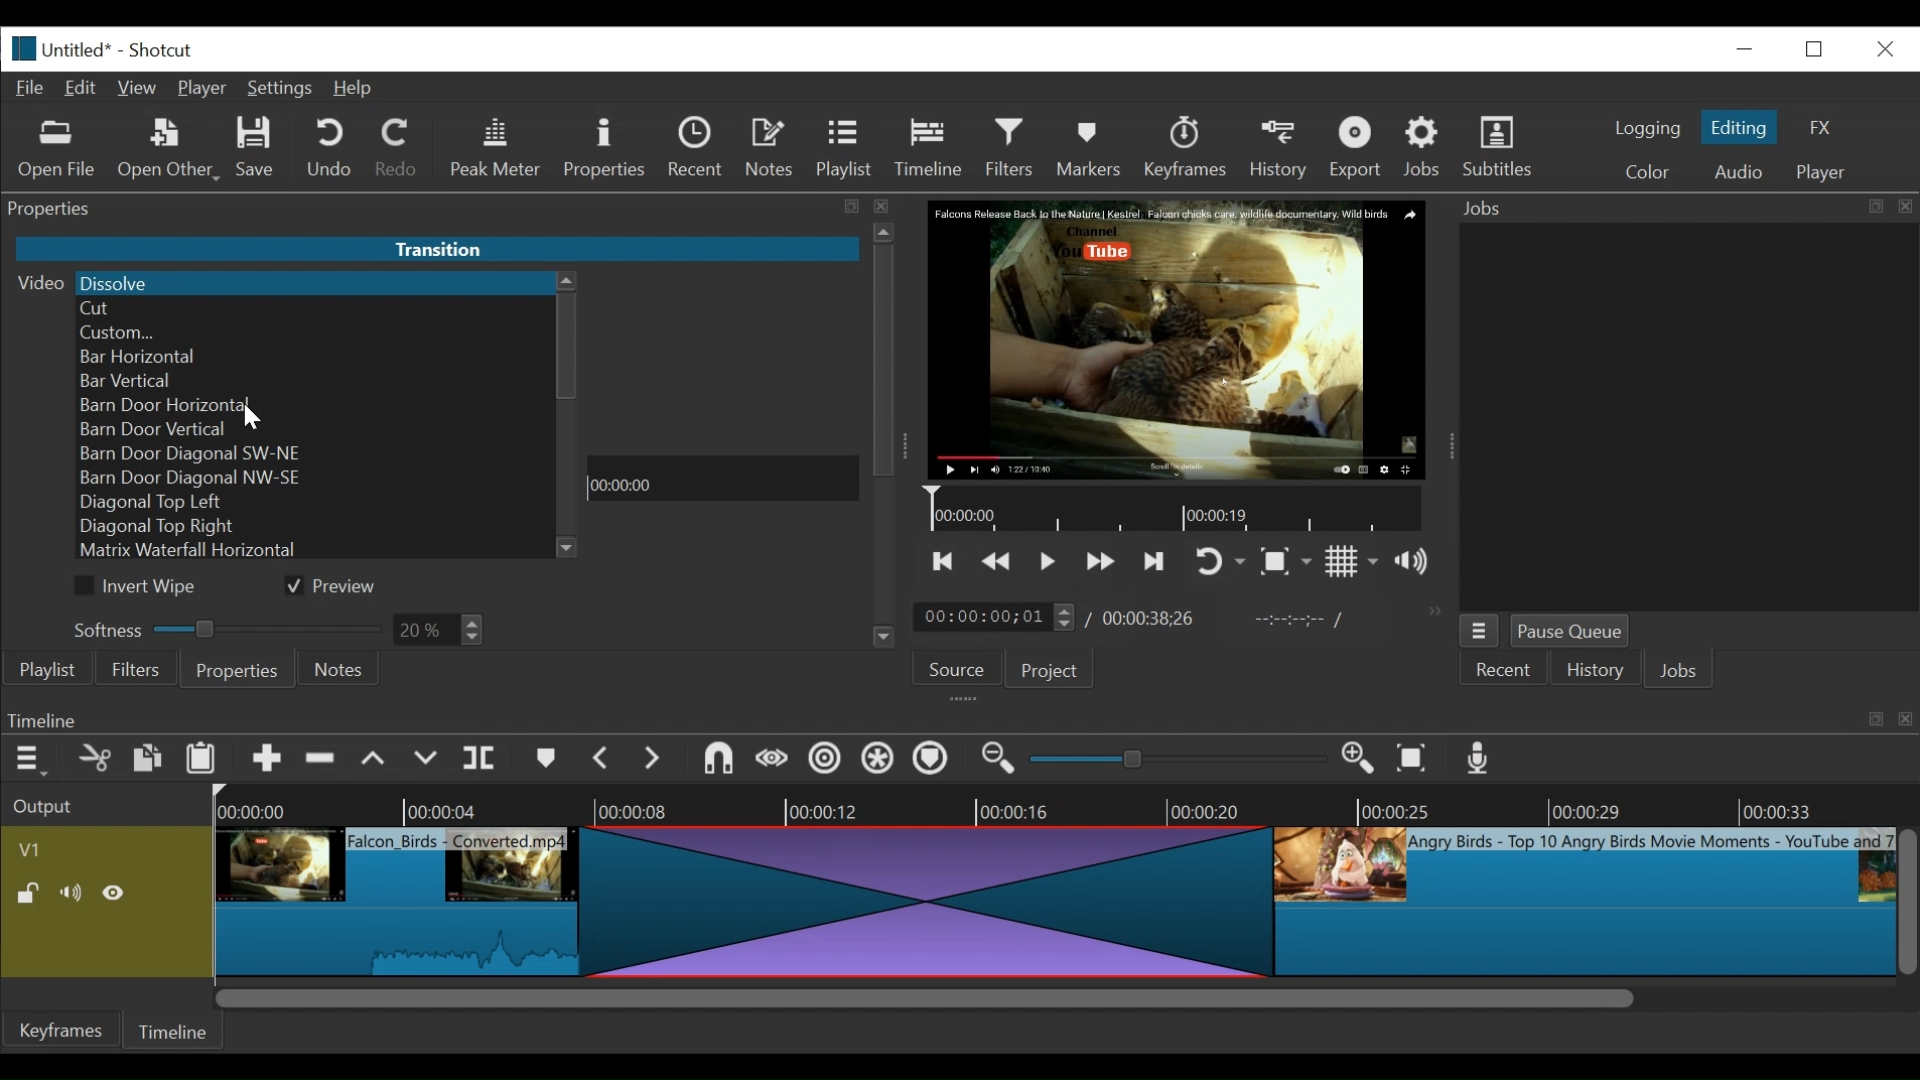  What do you see at coordinates (137, 670) in the screenshot?
I see `Filters` at bounding box center [137, 670].